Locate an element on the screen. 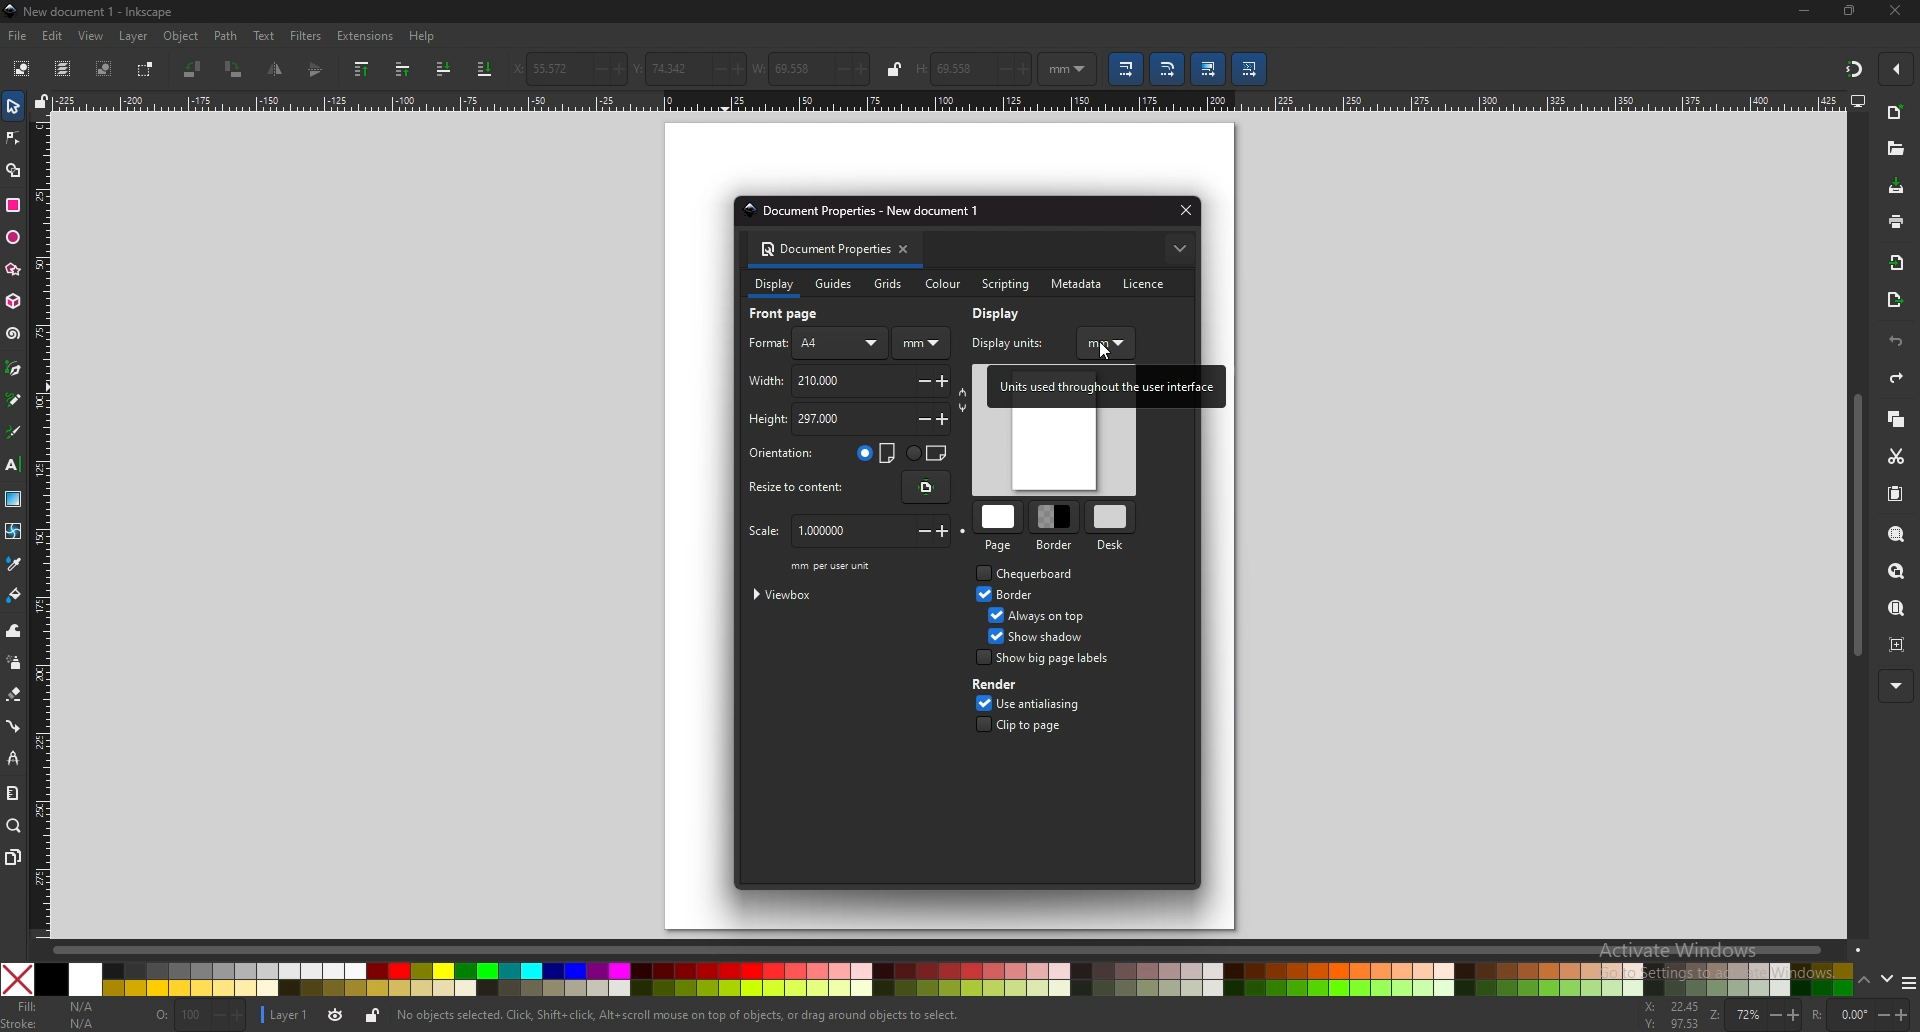 This screenshot has height=1032, width=1920. display options is located at coordinates (1858, 101).